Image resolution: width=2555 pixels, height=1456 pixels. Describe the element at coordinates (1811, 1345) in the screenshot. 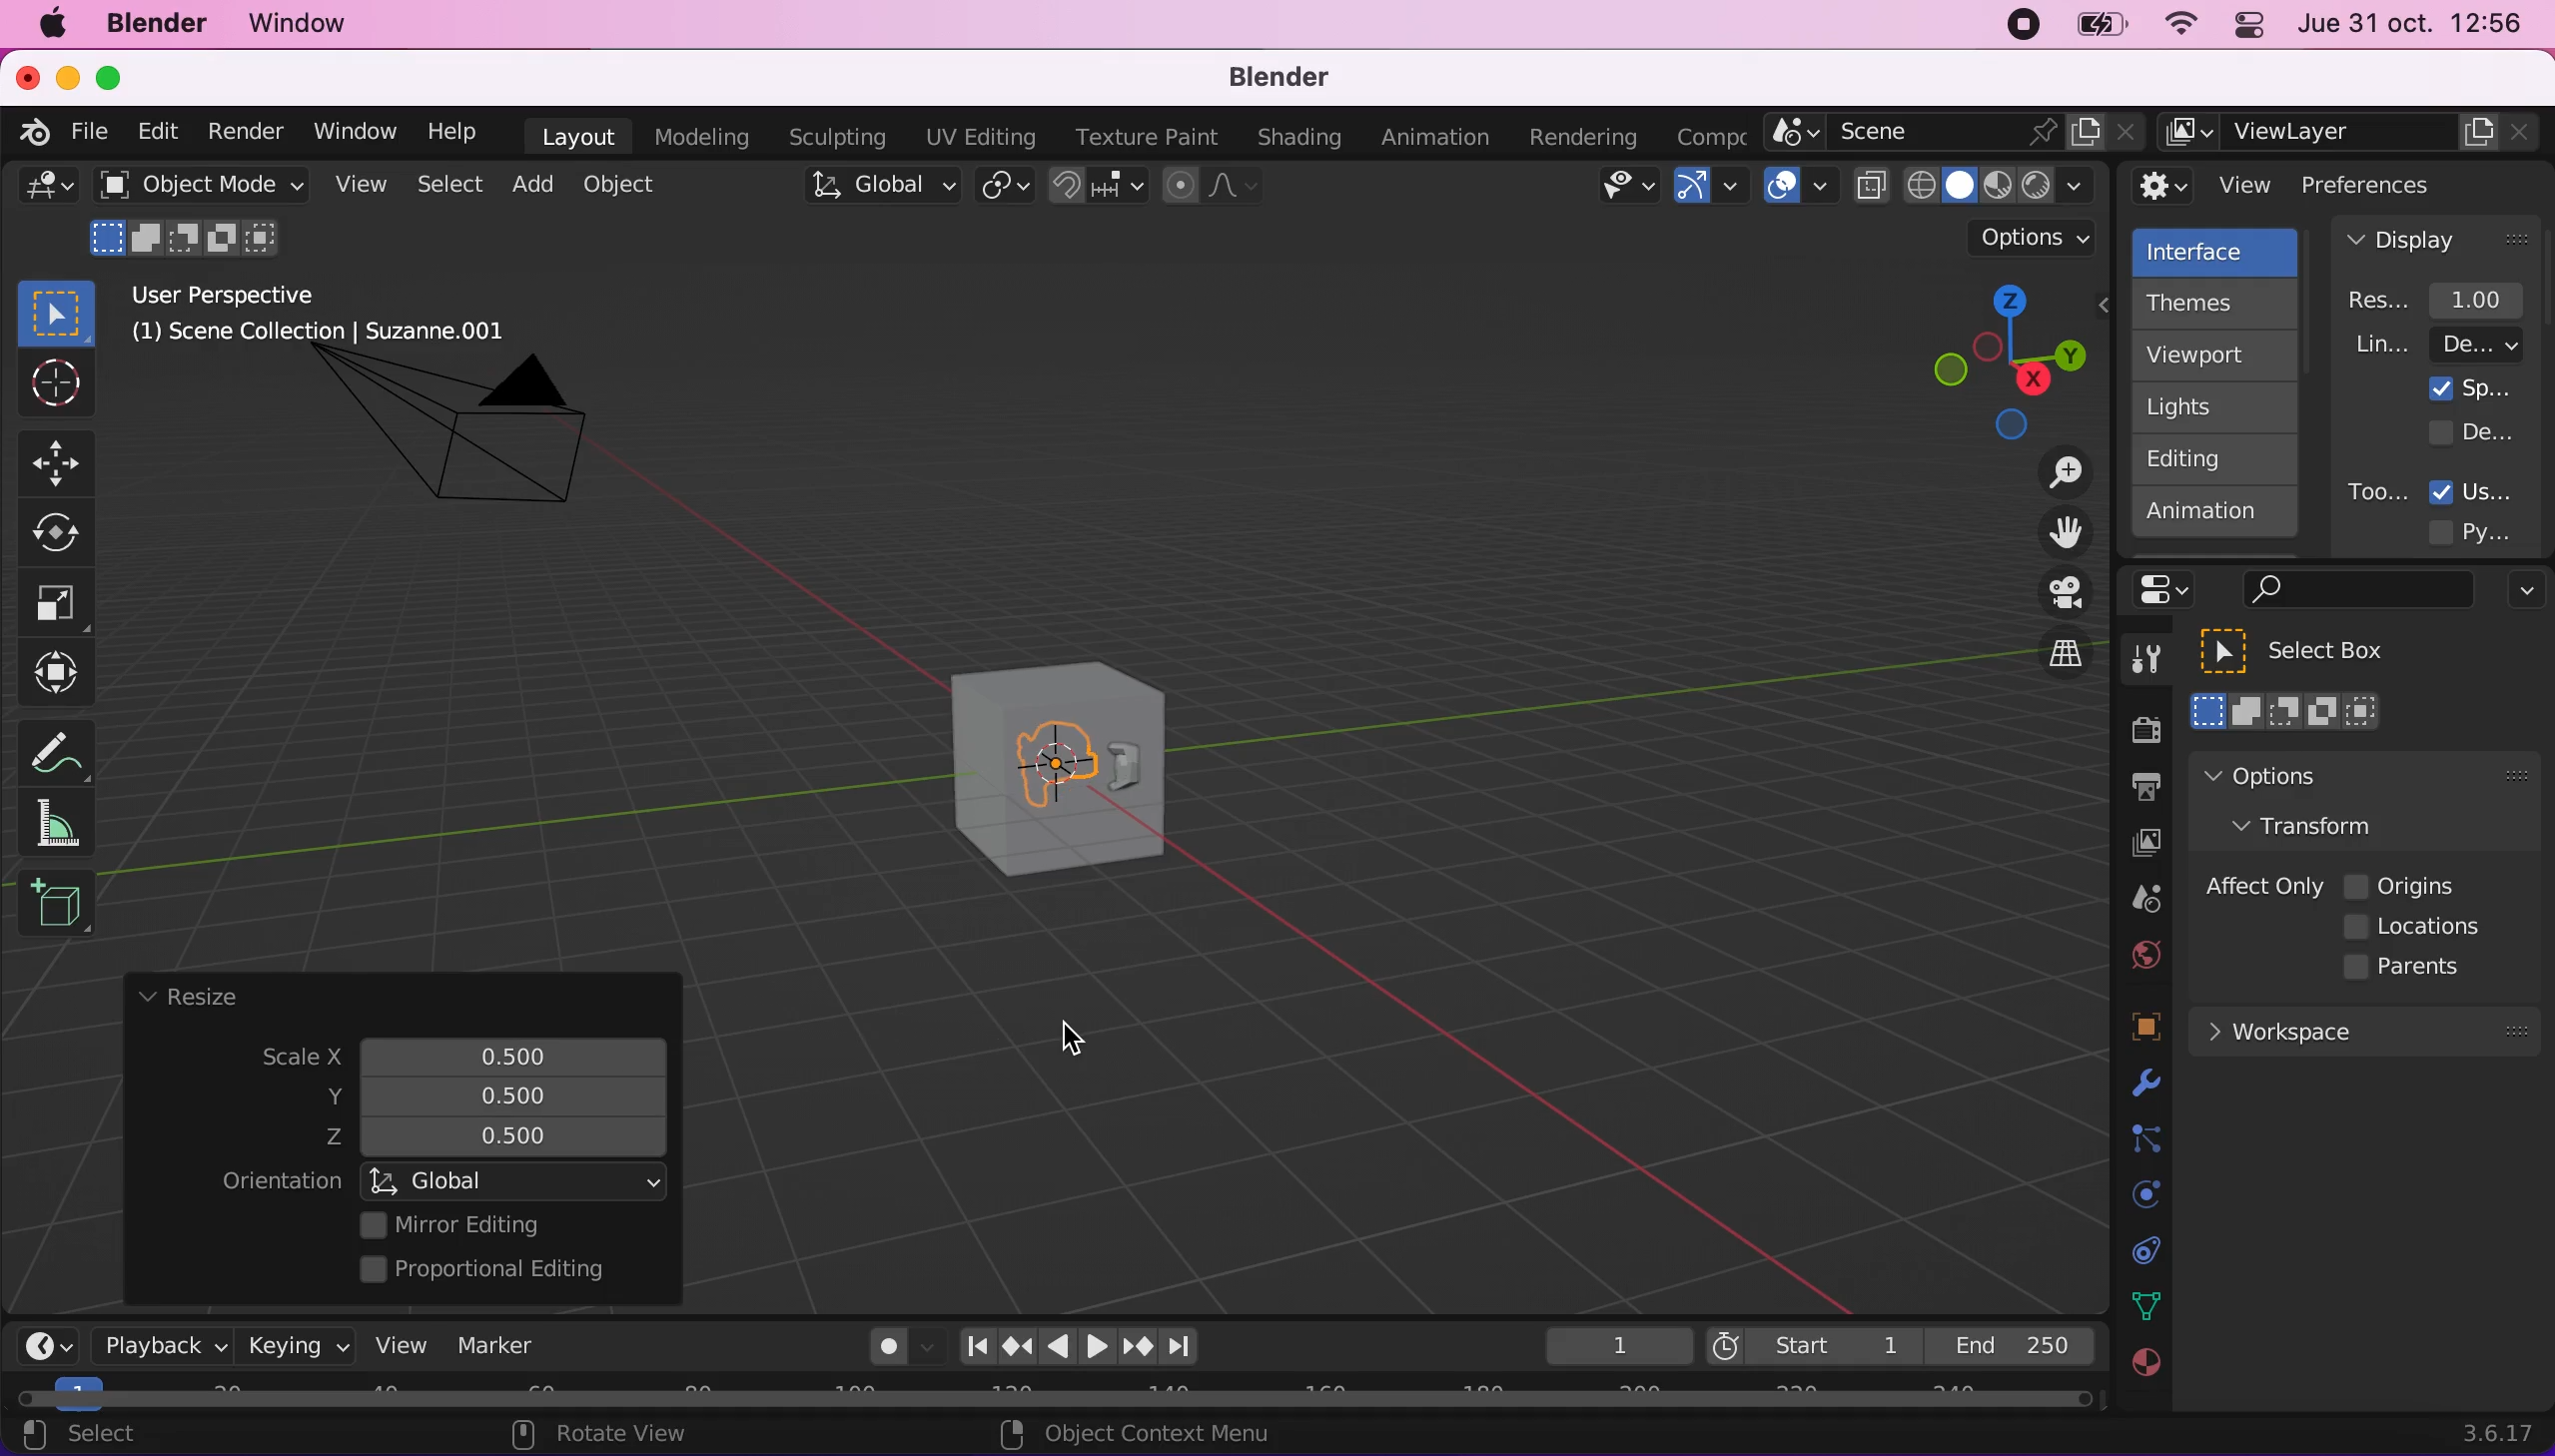

I see `start 1` at that location.